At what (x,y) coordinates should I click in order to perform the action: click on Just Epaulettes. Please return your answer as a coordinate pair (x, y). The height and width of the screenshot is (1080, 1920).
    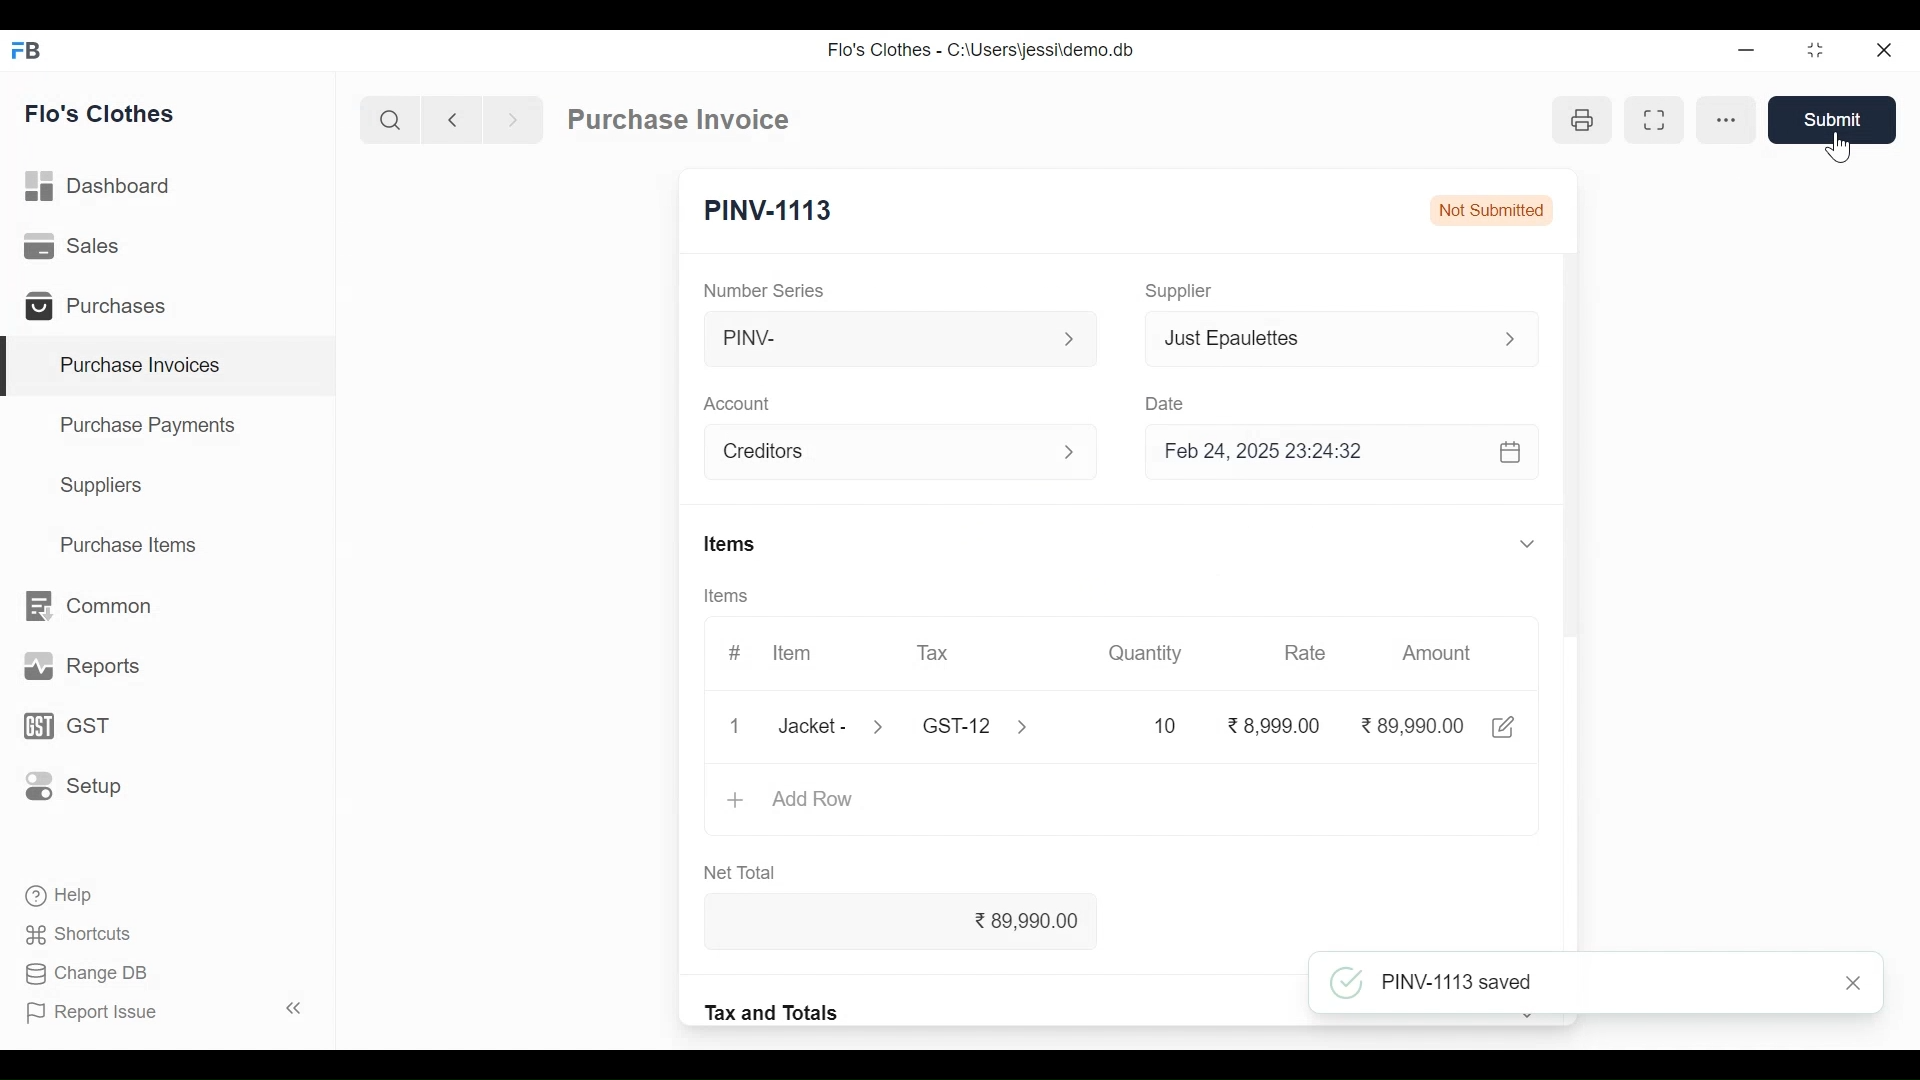
    Looking at the image, I should click on (1317, 338).